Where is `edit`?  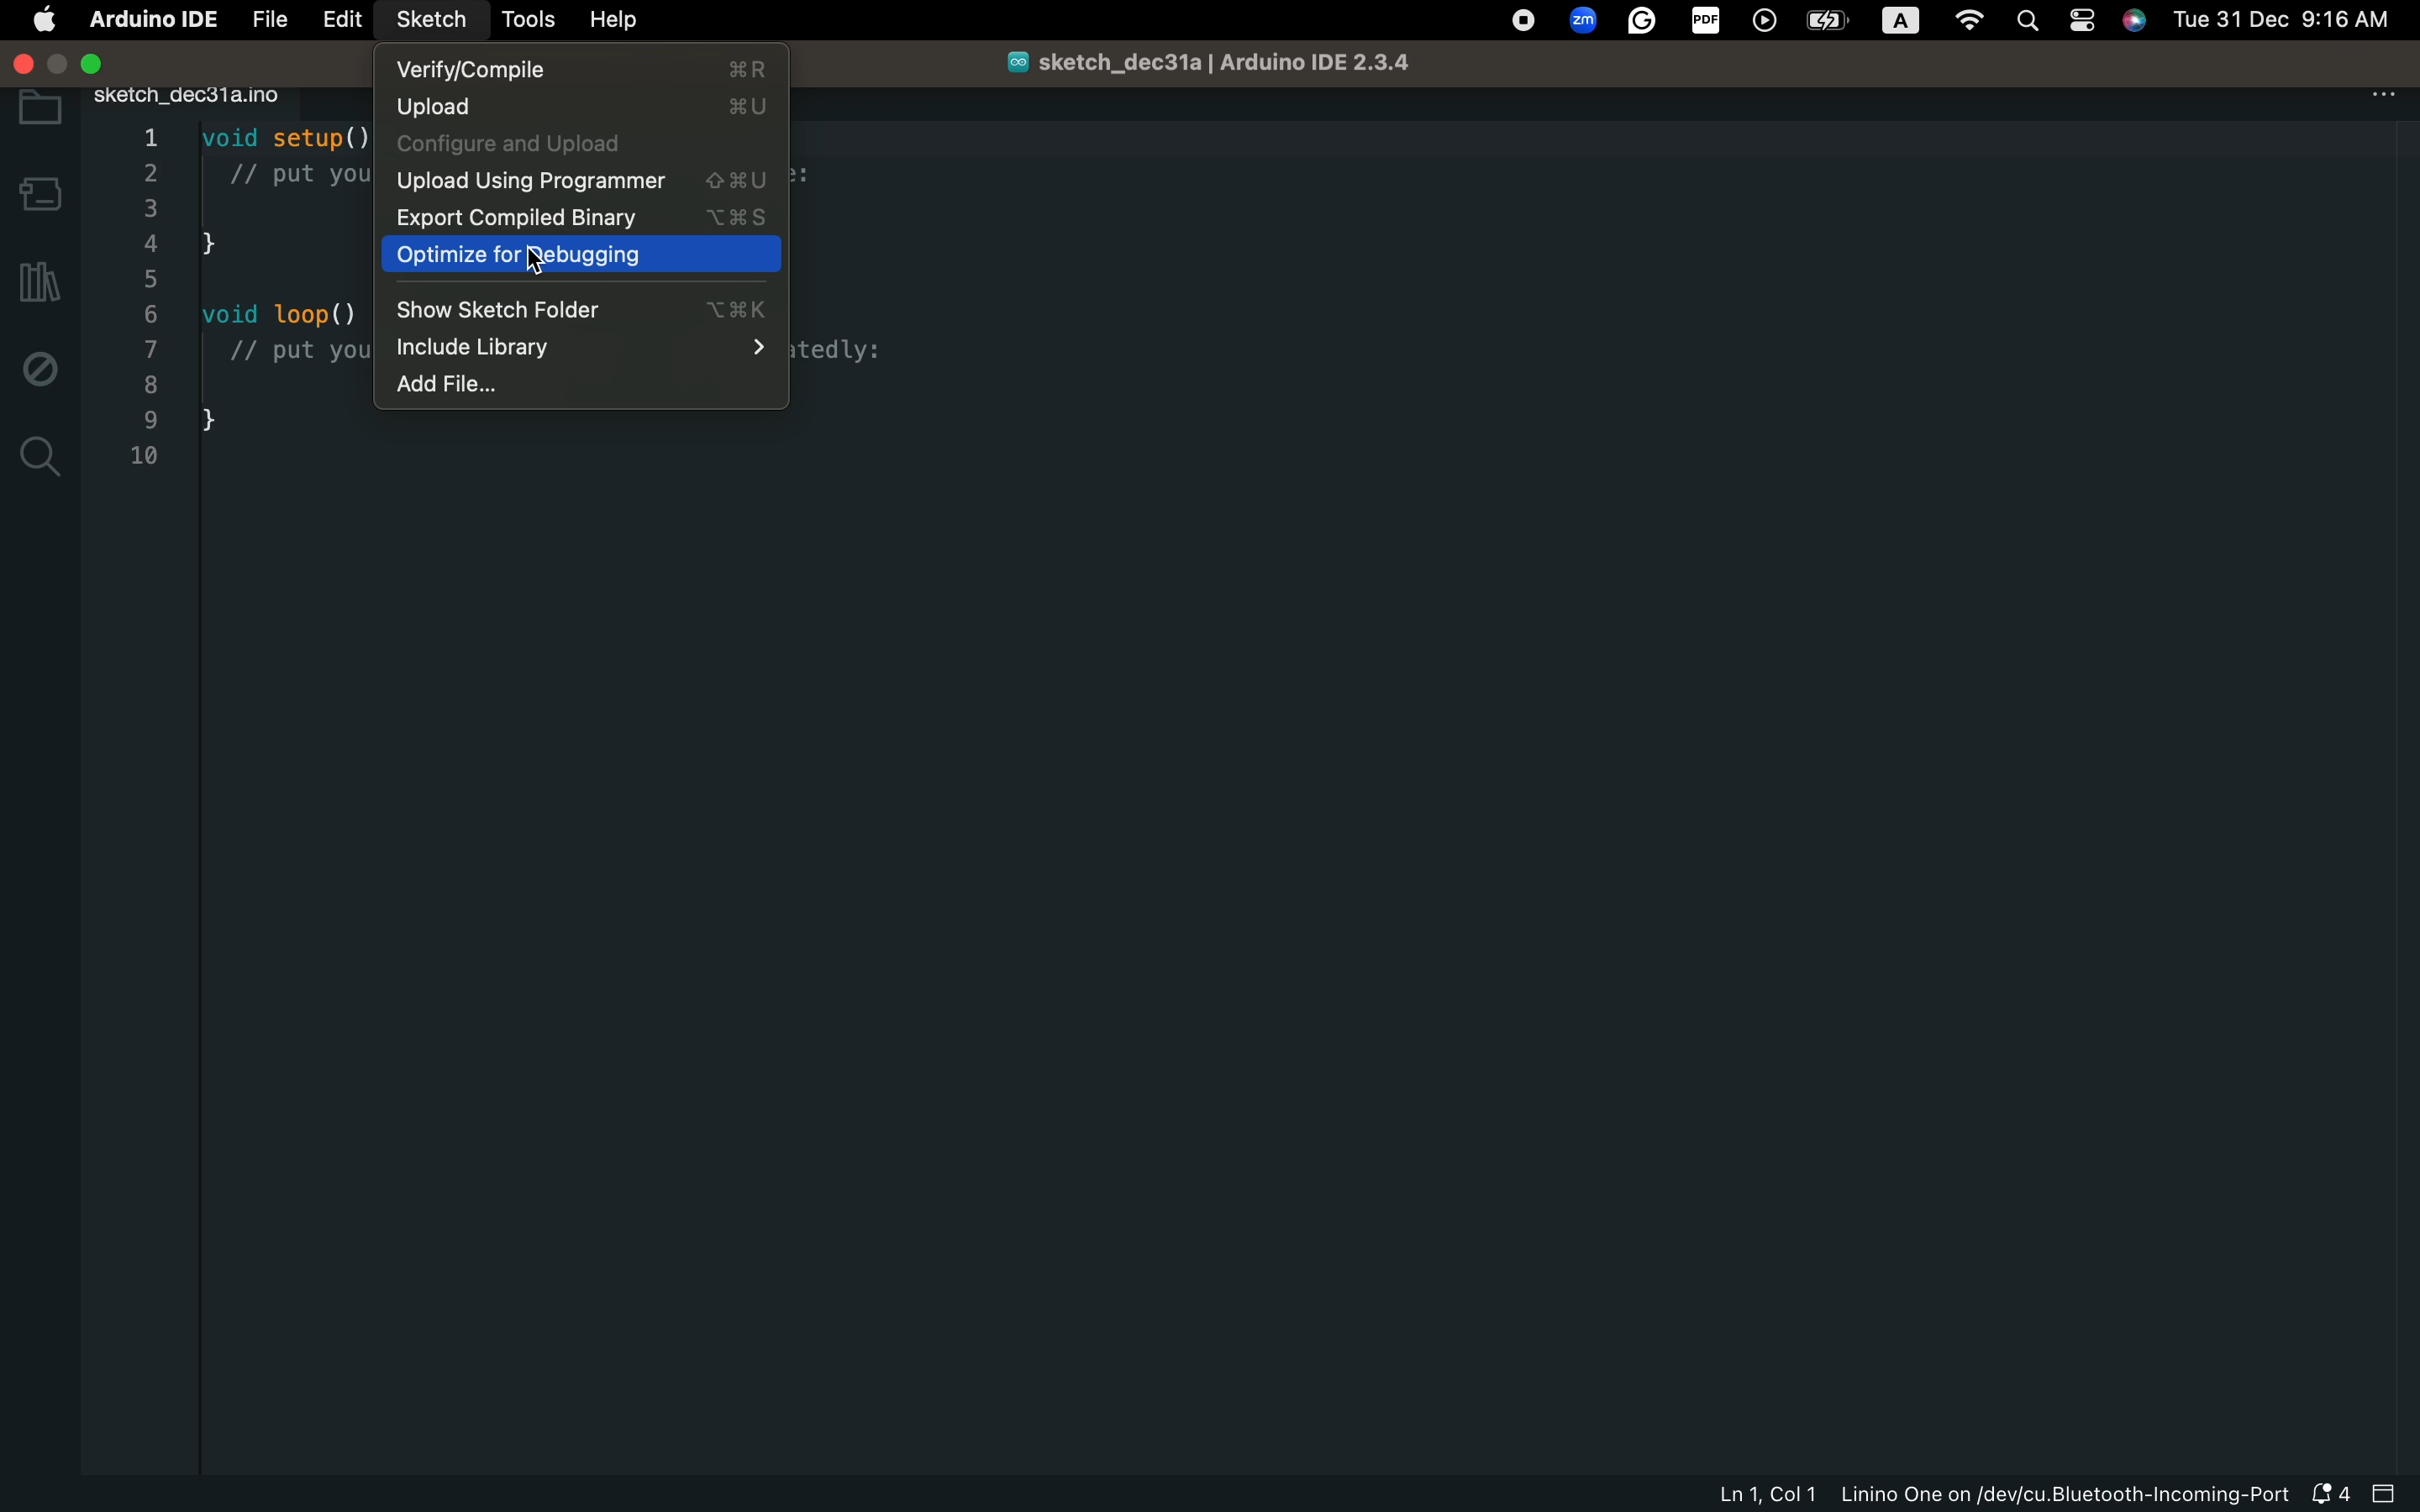
edit is located at coordinates (342, 21).